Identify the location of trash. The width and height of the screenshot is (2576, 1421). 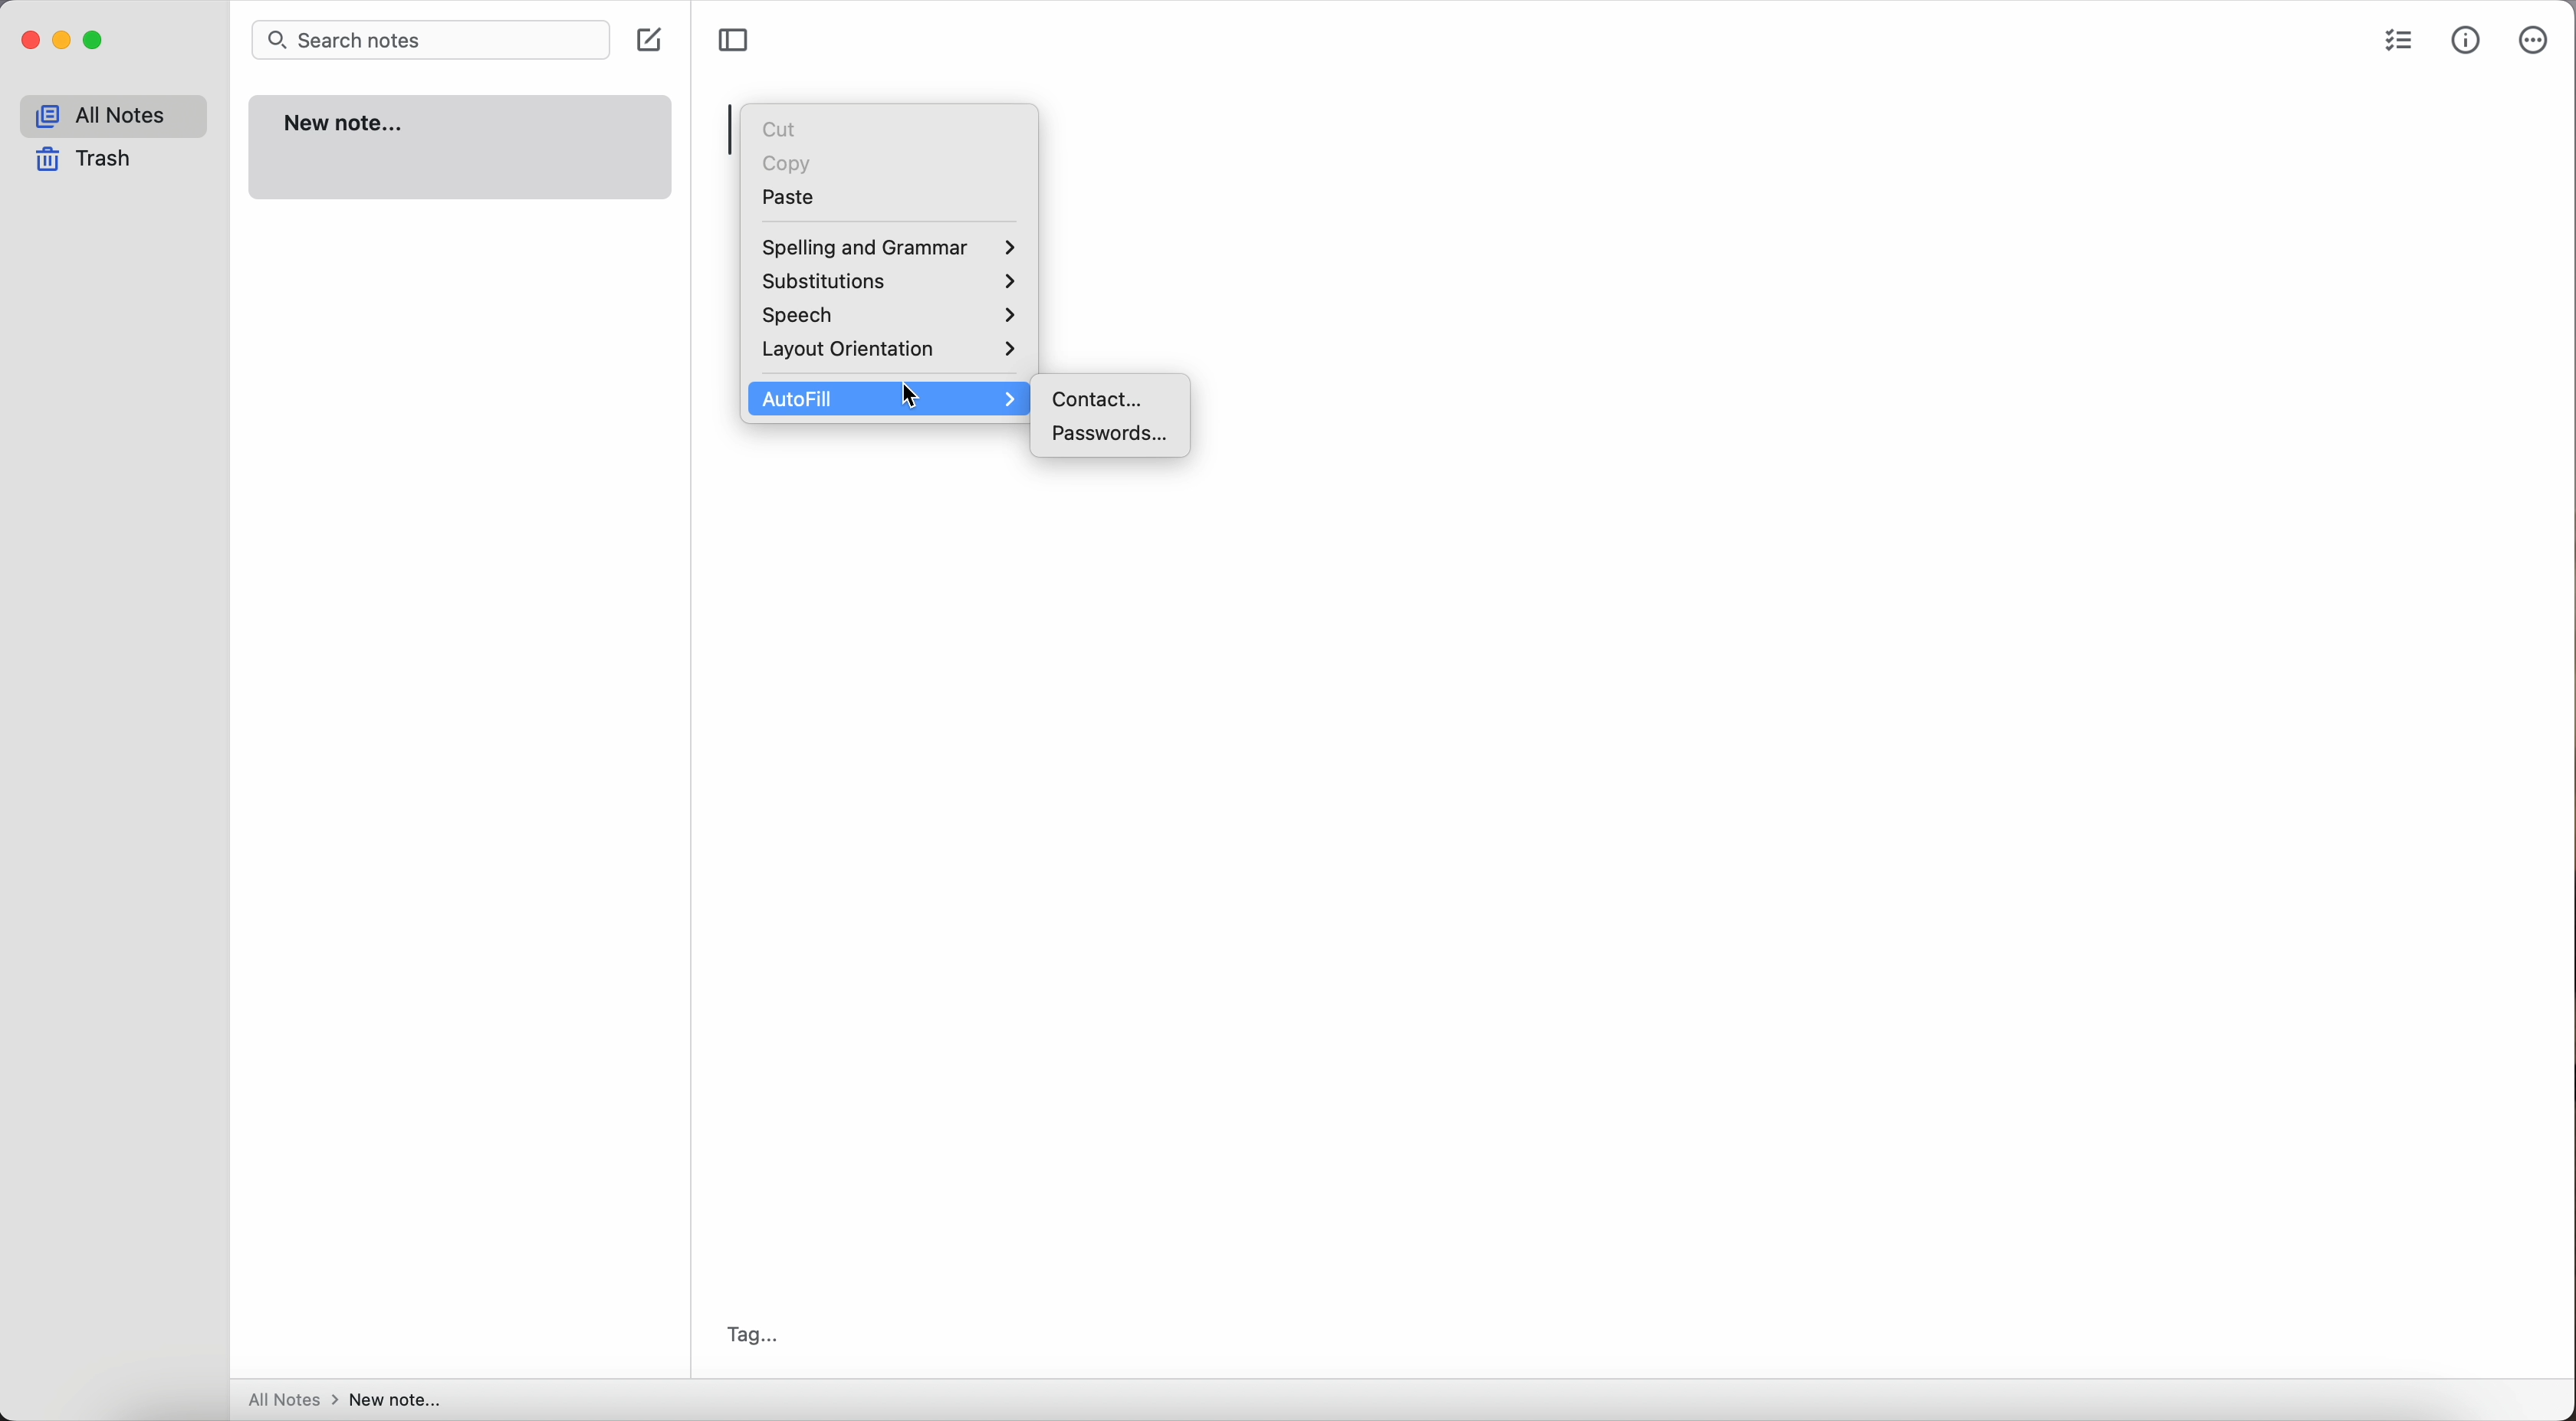
(84, 161).